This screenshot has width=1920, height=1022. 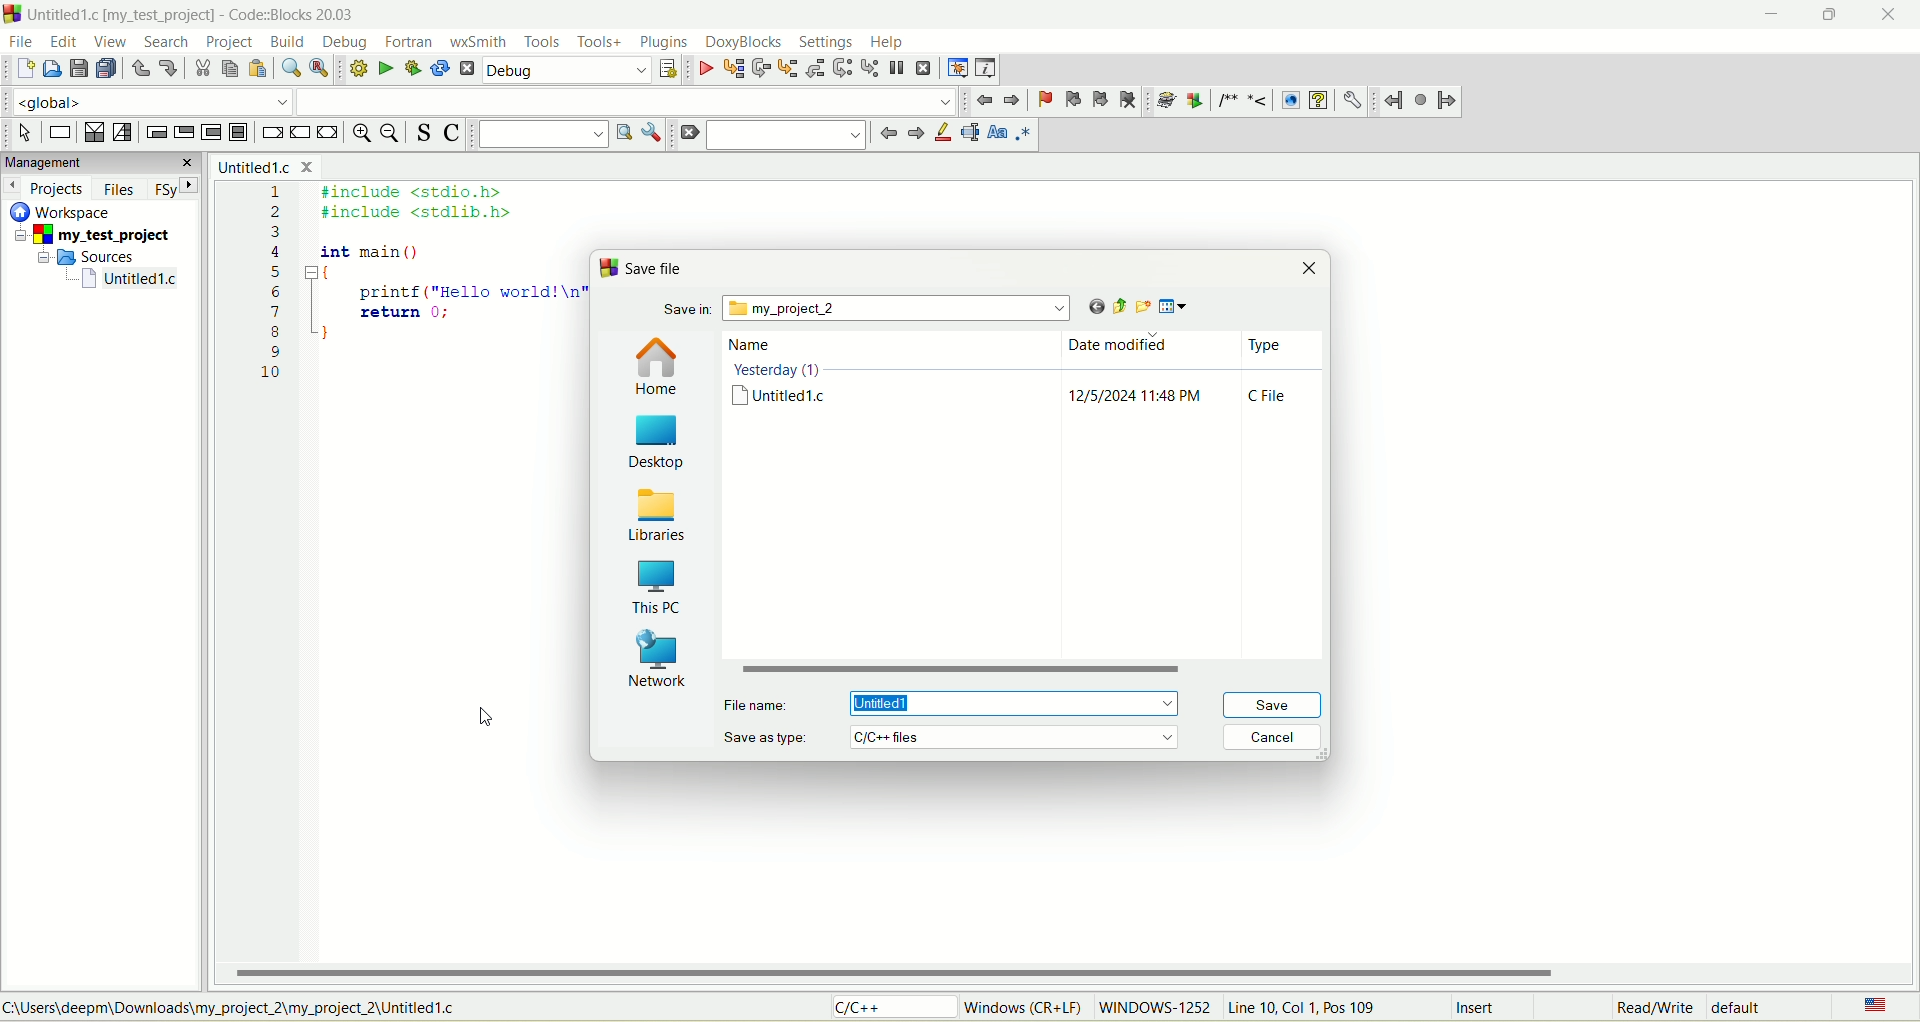 What do you see at coordinates (106, 69) in the screenshot?
I see `save everything` at bounding box center [106, 69].